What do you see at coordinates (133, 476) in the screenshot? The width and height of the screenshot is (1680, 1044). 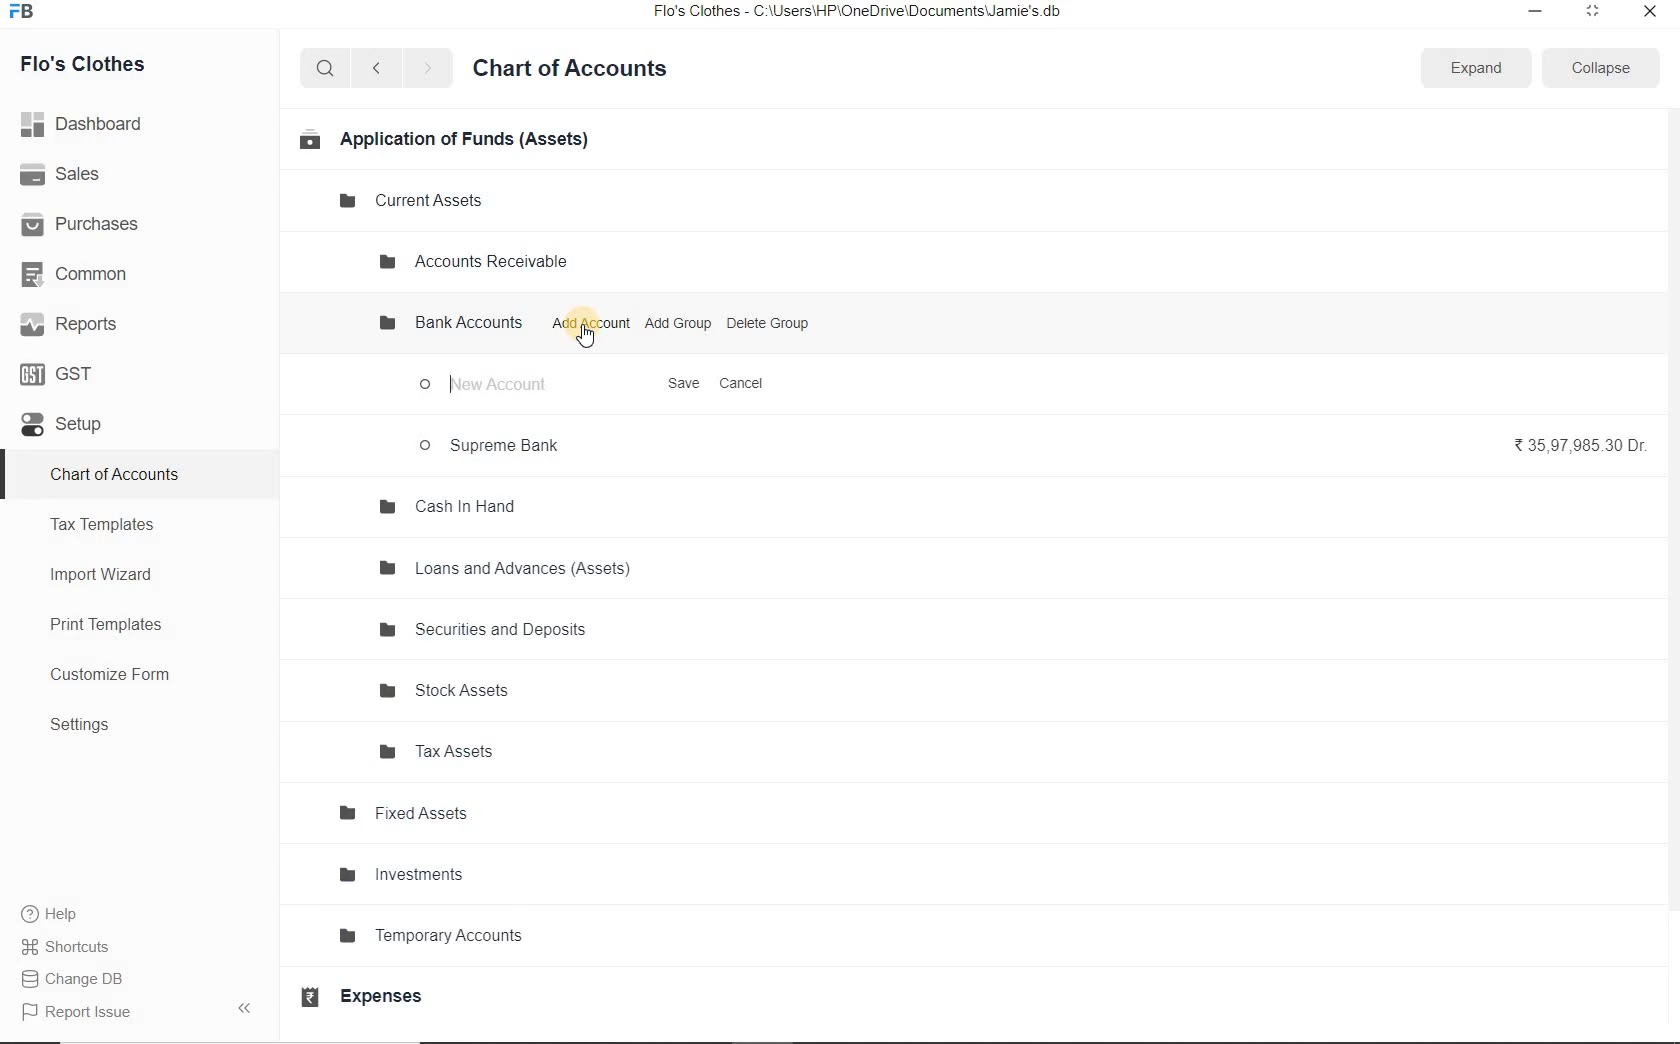 I see `chart of Accounts` at bounding box center [133, 476].